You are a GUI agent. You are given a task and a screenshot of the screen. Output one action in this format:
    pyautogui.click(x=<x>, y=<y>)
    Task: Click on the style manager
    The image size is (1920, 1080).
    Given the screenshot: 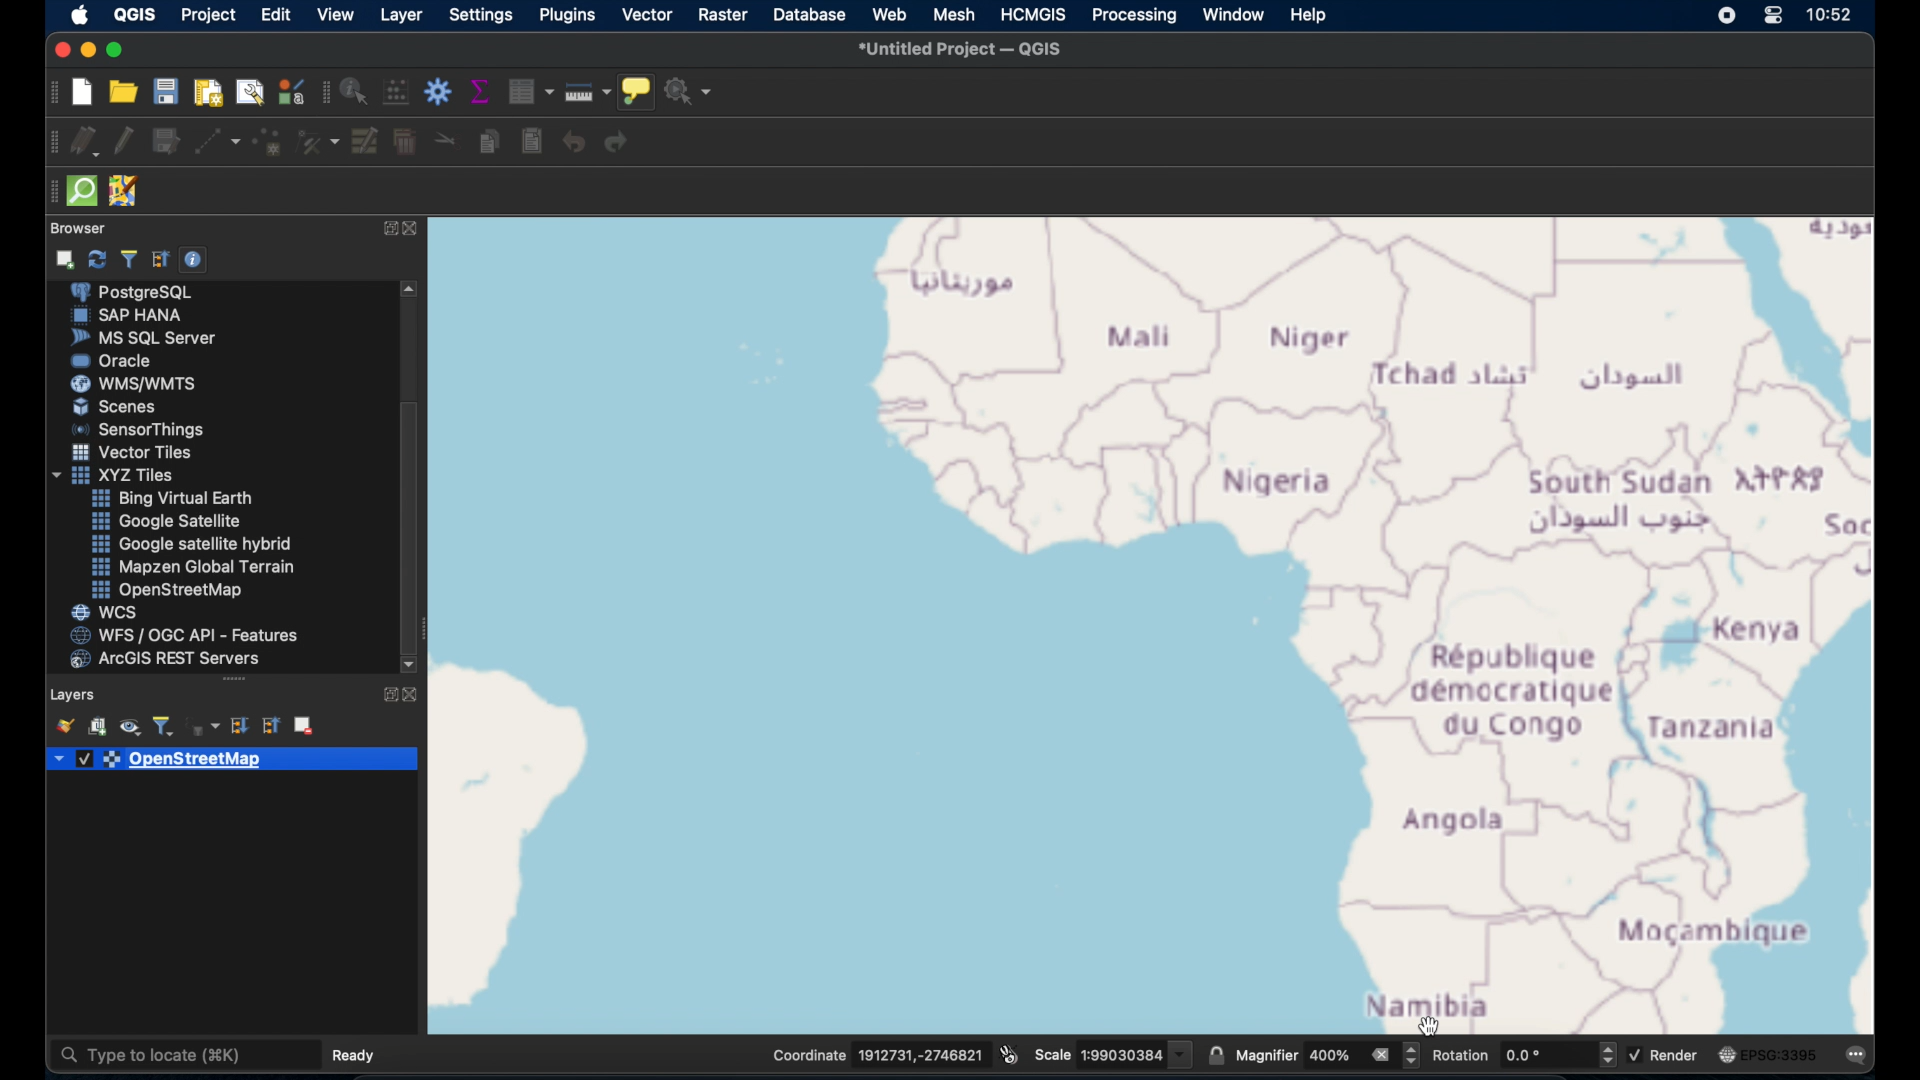 What is the action you would take?
    pyautogui.click(x=290, y=91)
    